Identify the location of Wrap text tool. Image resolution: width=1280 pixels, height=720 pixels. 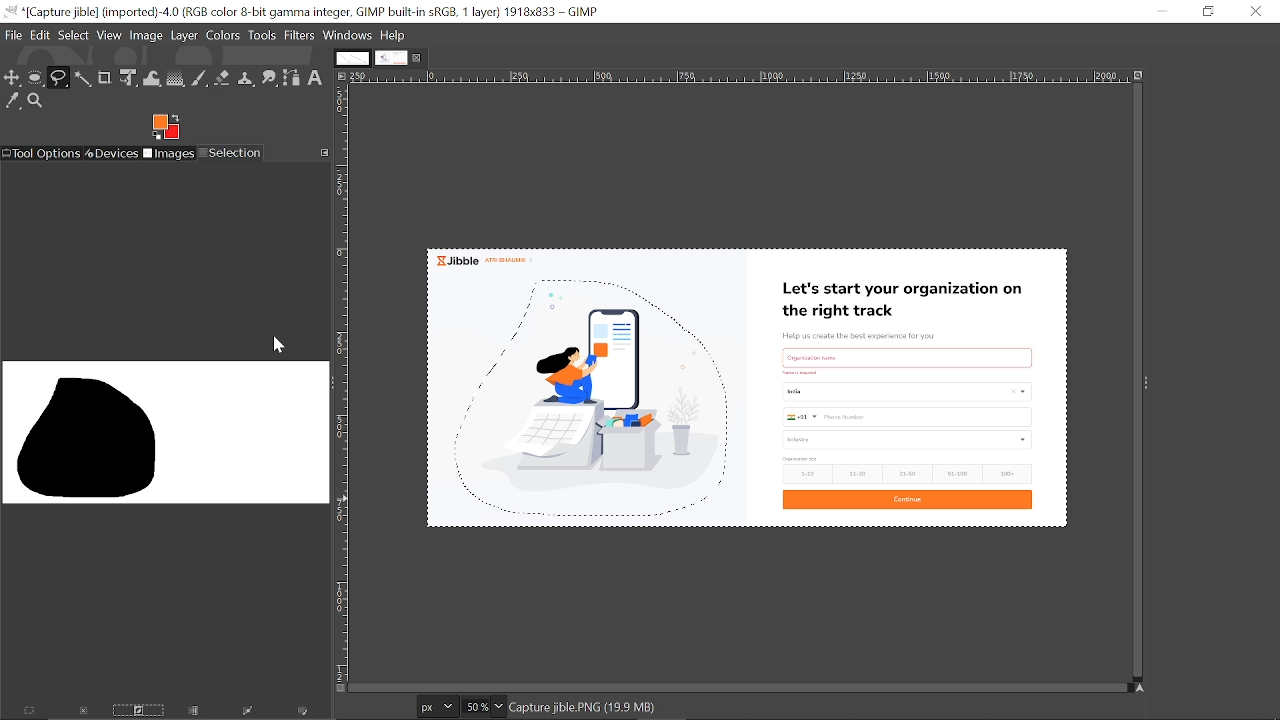
(153, 79).